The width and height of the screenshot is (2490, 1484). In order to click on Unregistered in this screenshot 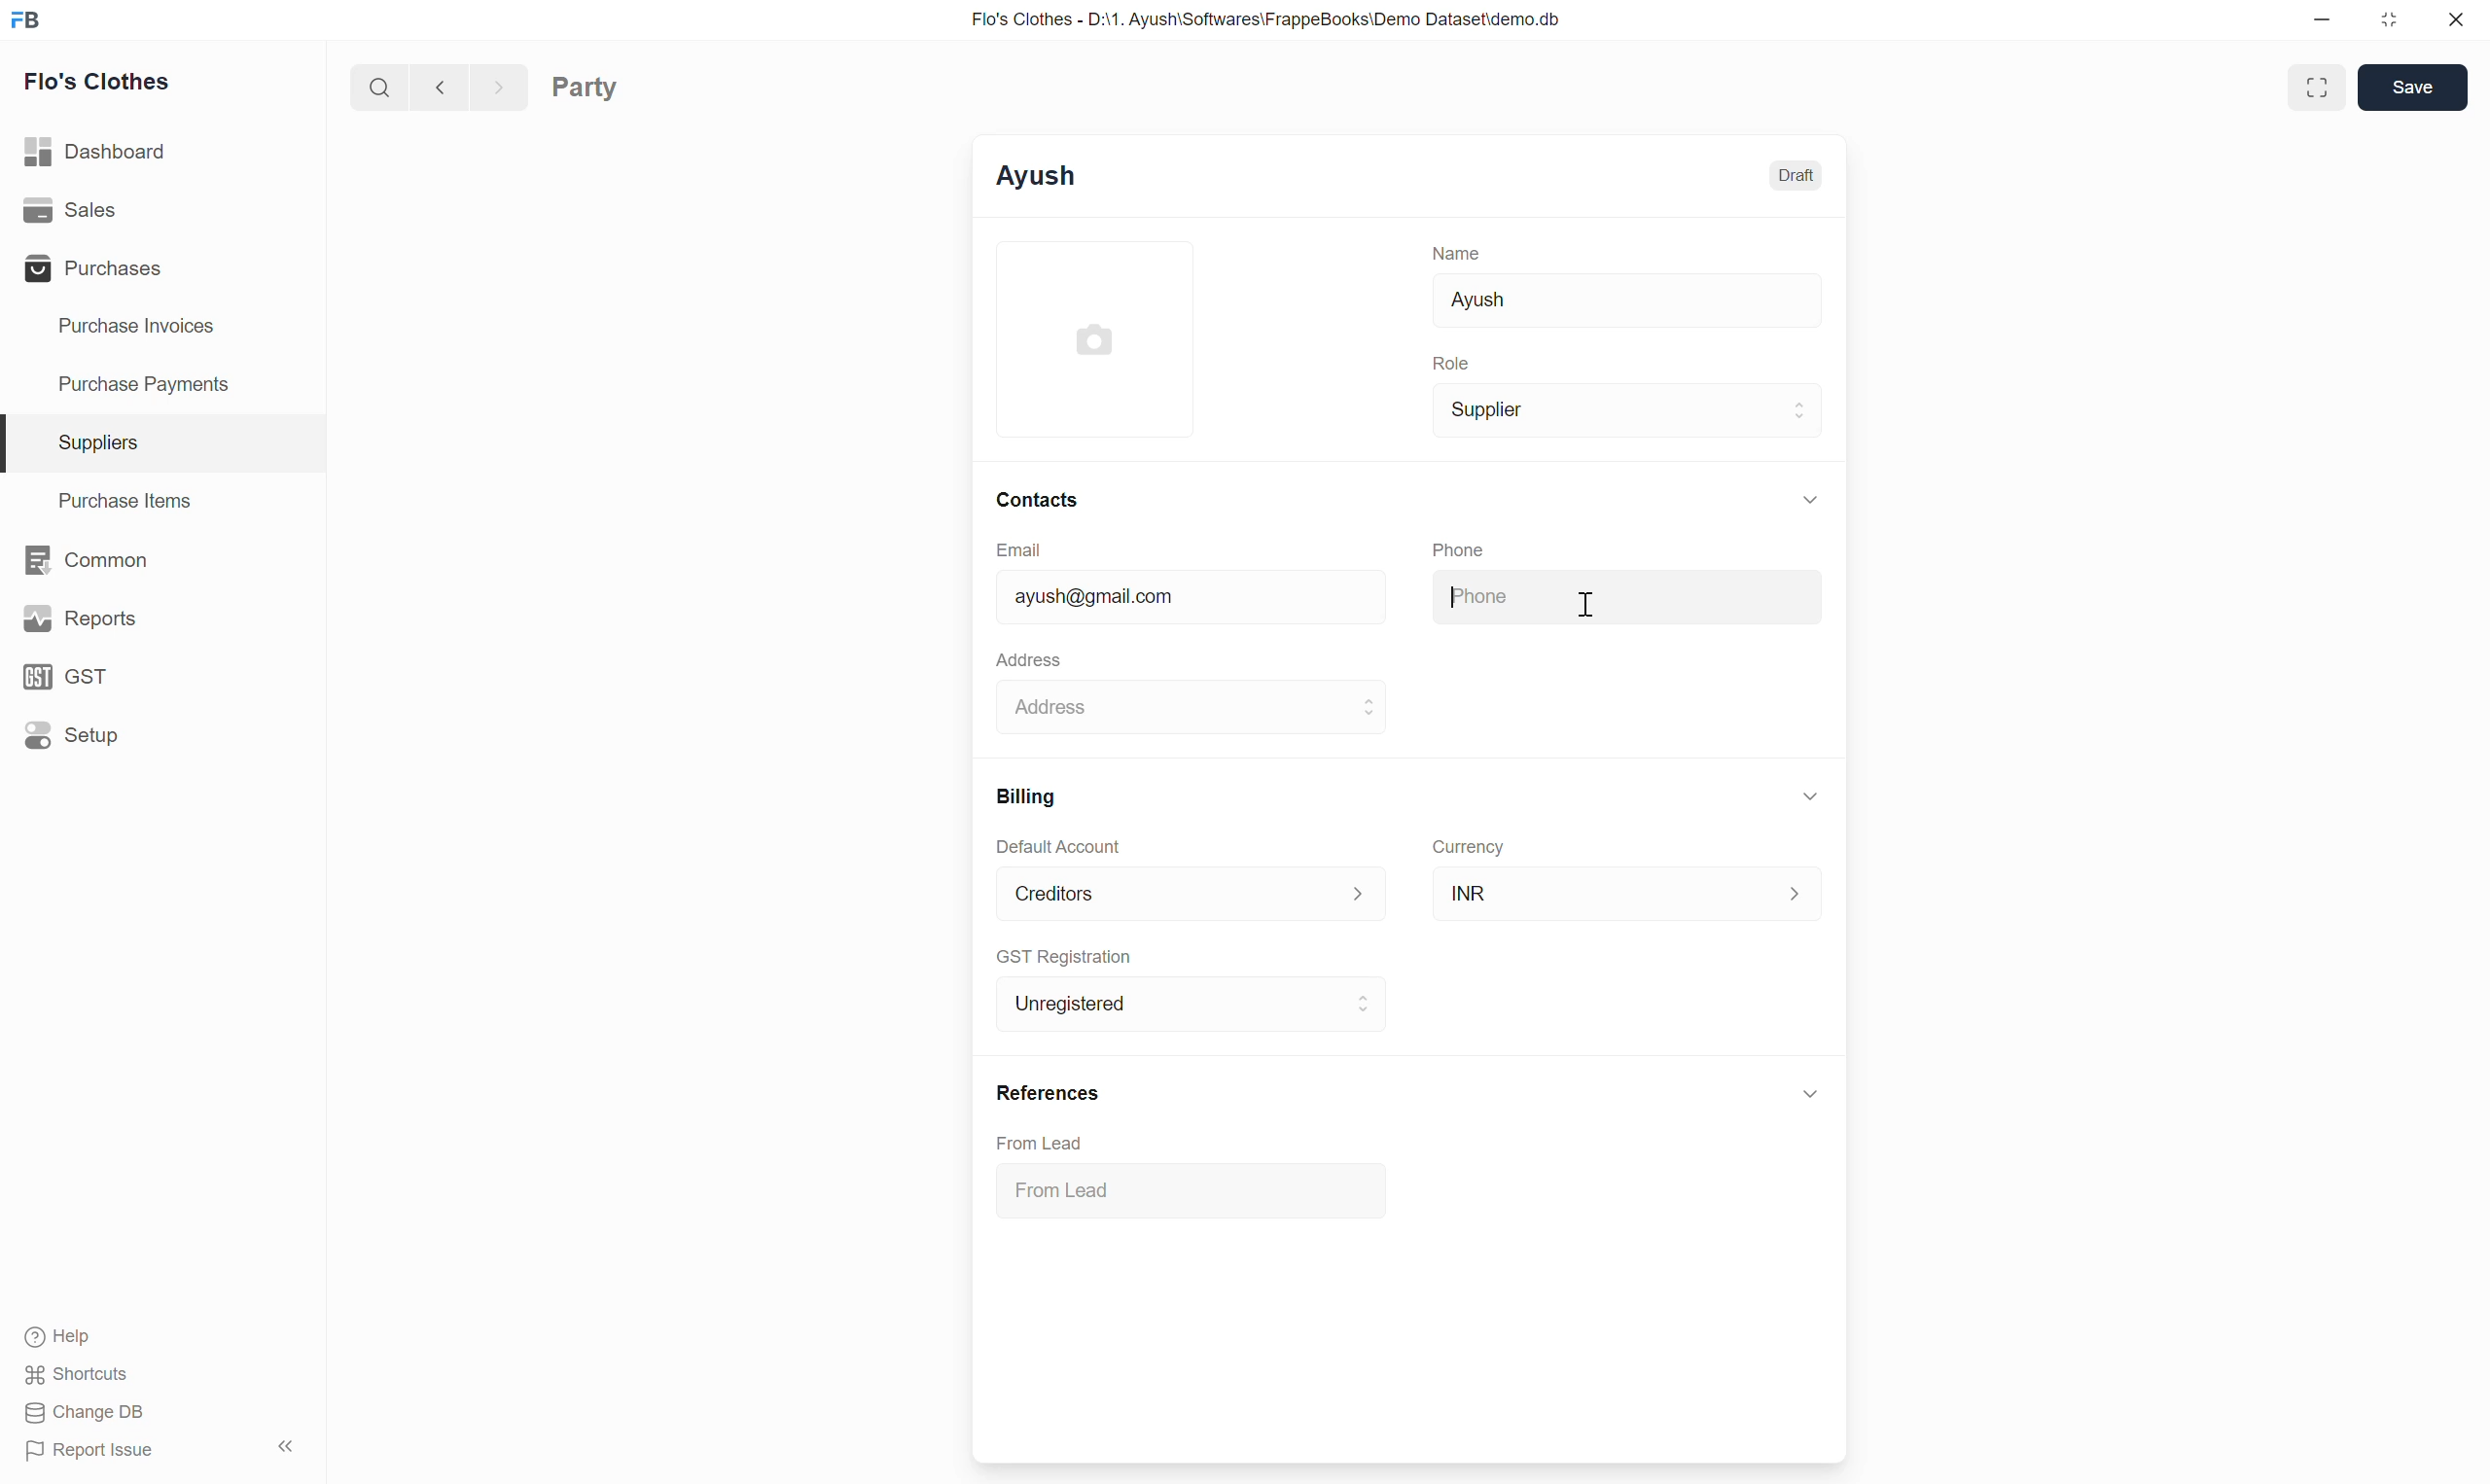, I will do `click(1192, 1004)`.